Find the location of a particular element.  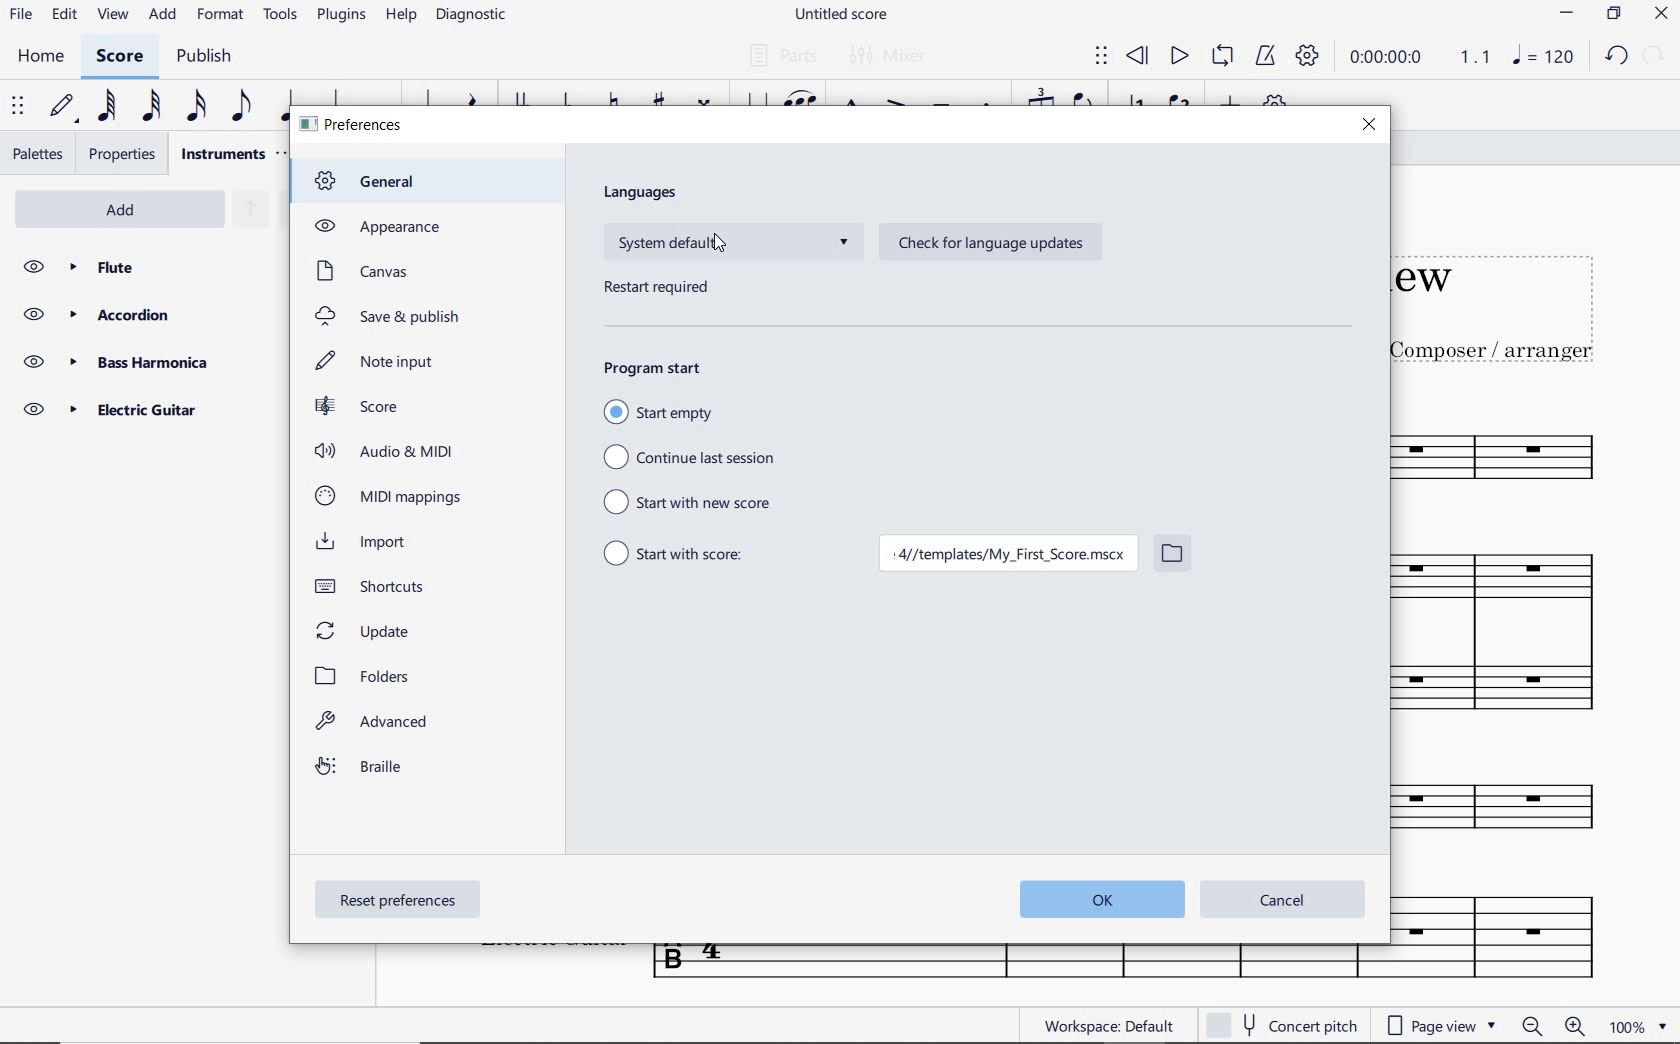

NOTE is located at coordinates (1544, 59).